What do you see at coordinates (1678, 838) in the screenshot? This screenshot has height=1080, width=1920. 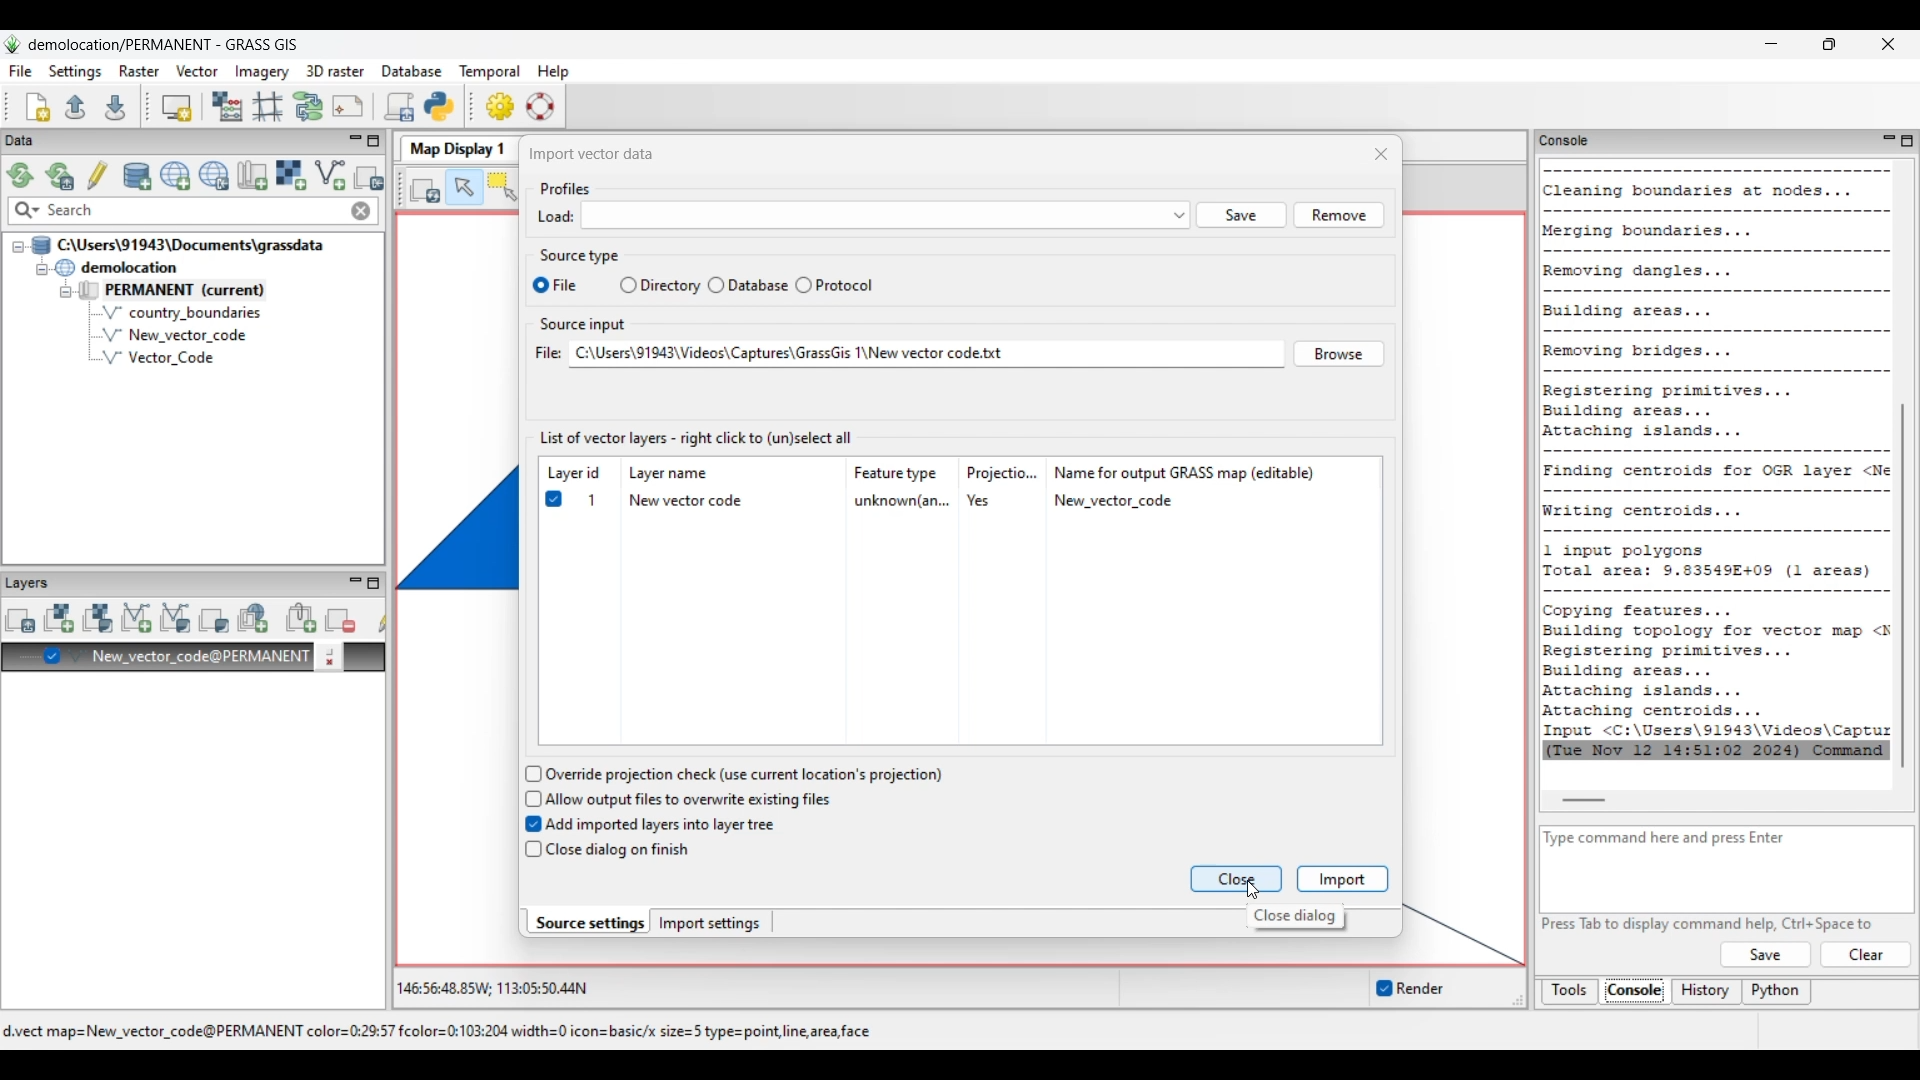 I see `Type command here and press Enter` at bounding box center [1678, 838].